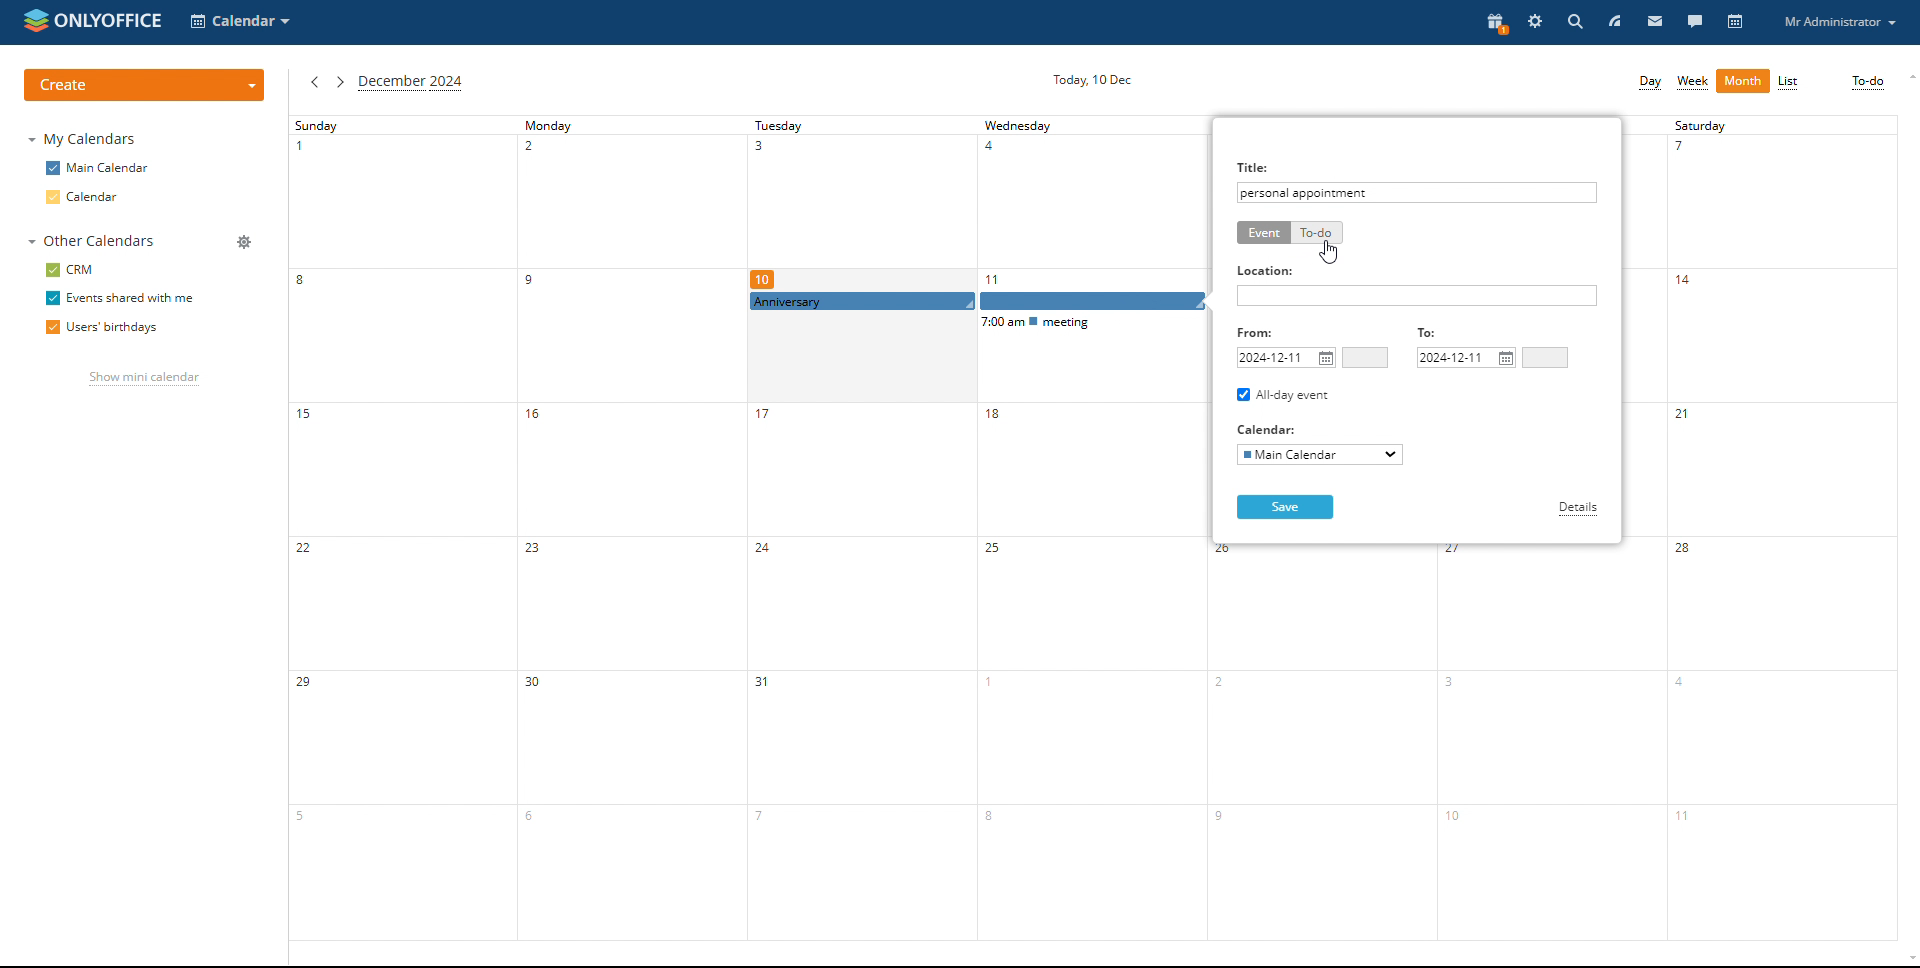 The width and height of the screenshot is (1920, 968). I want to click on to-do, so click(1316, 233).